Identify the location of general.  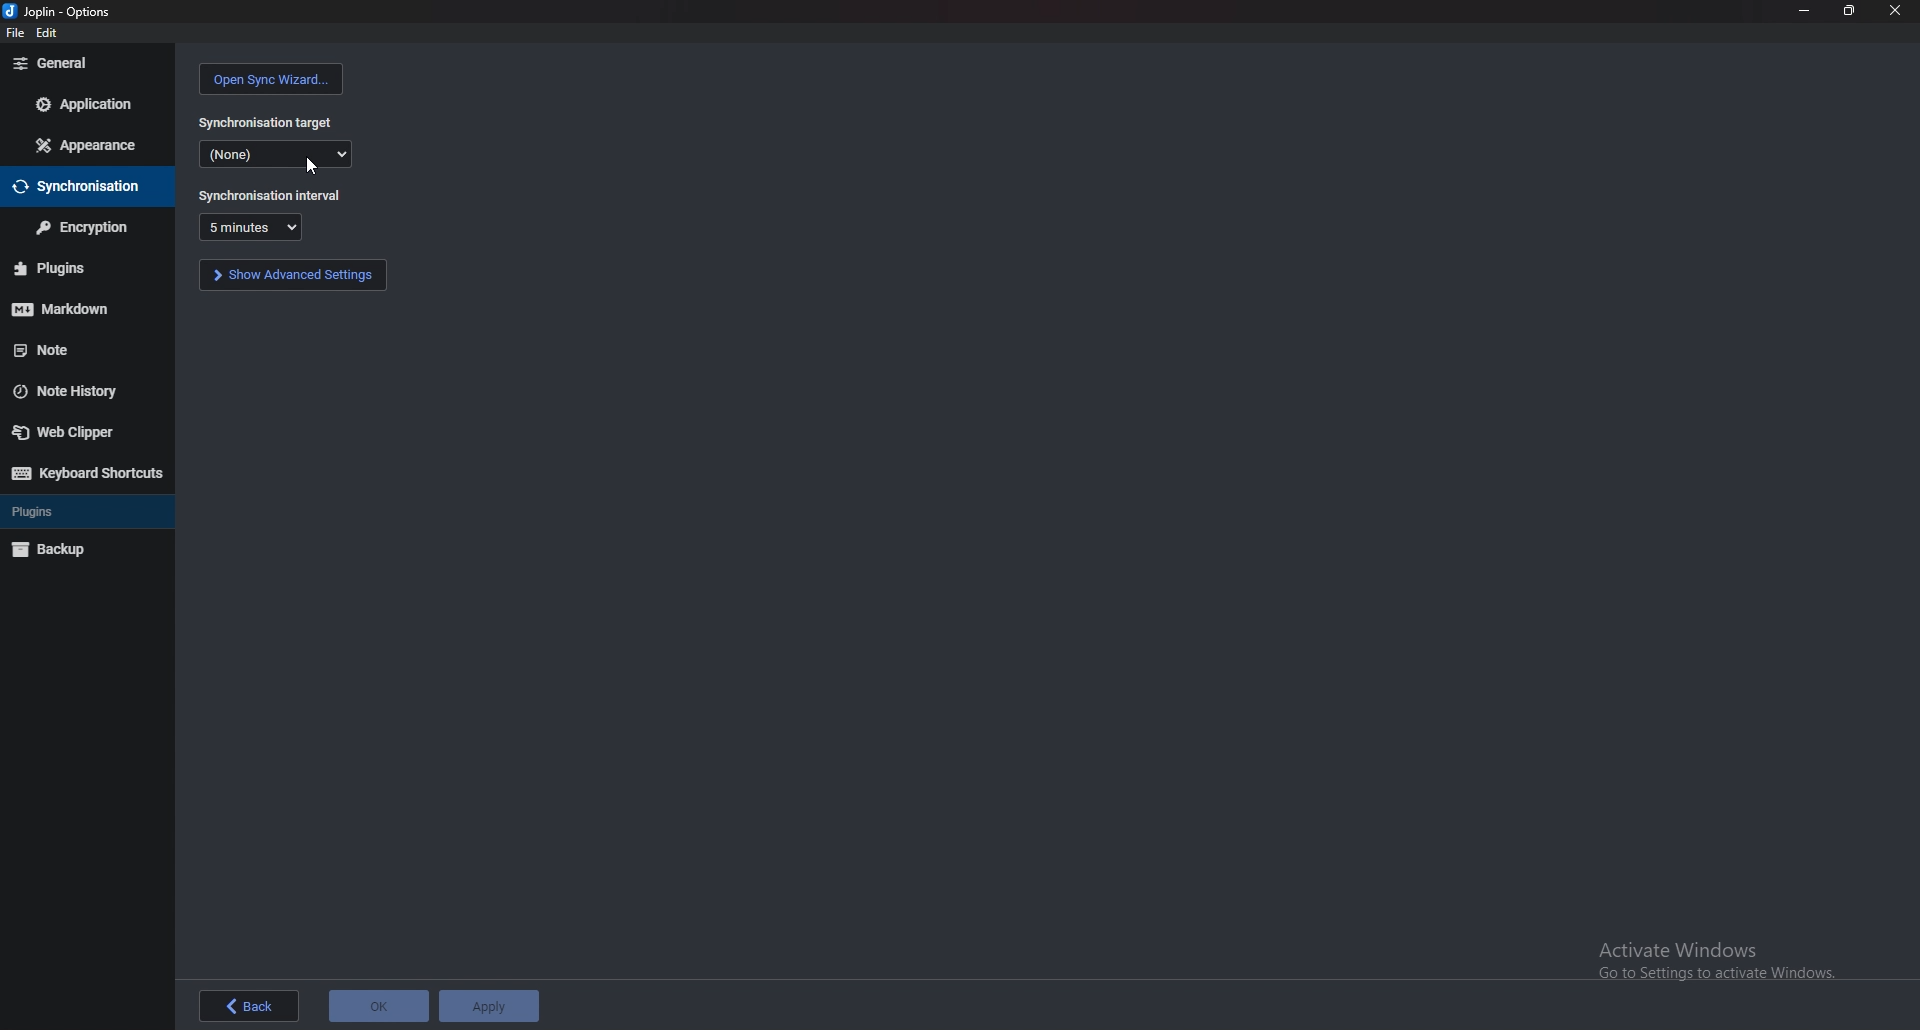
(91, 64).